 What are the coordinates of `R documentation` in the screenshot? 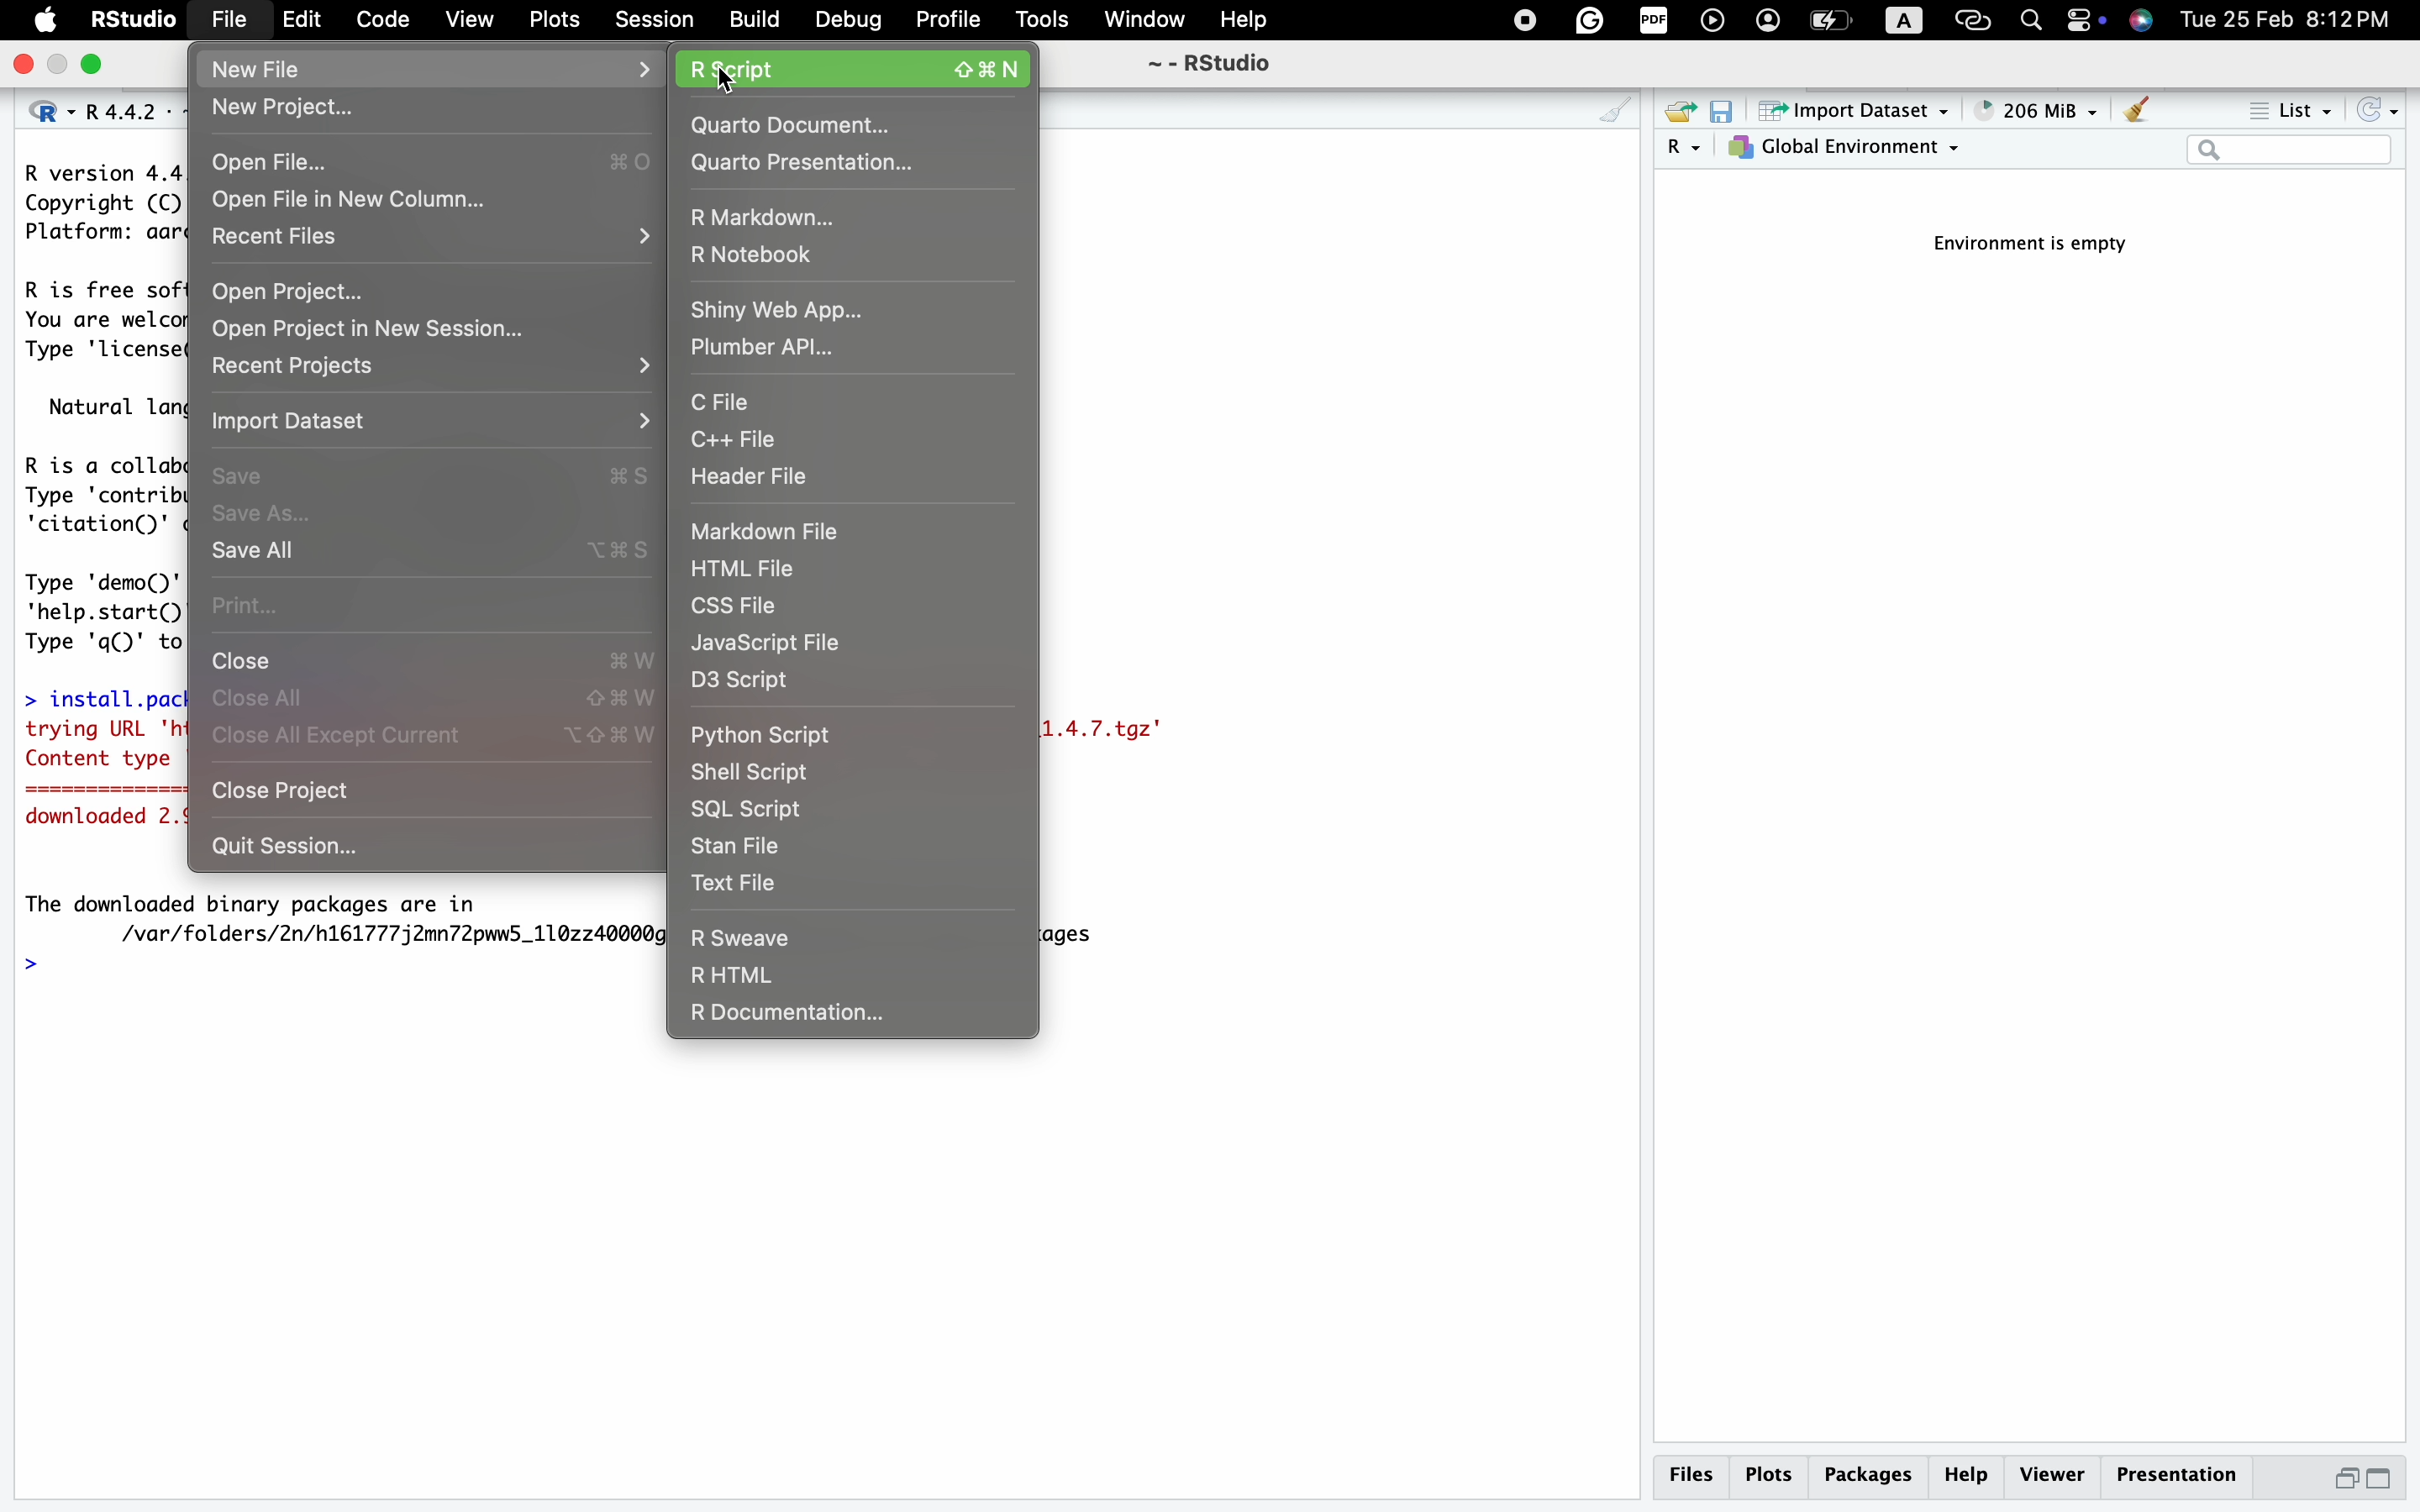 It's located at (843, 1012).